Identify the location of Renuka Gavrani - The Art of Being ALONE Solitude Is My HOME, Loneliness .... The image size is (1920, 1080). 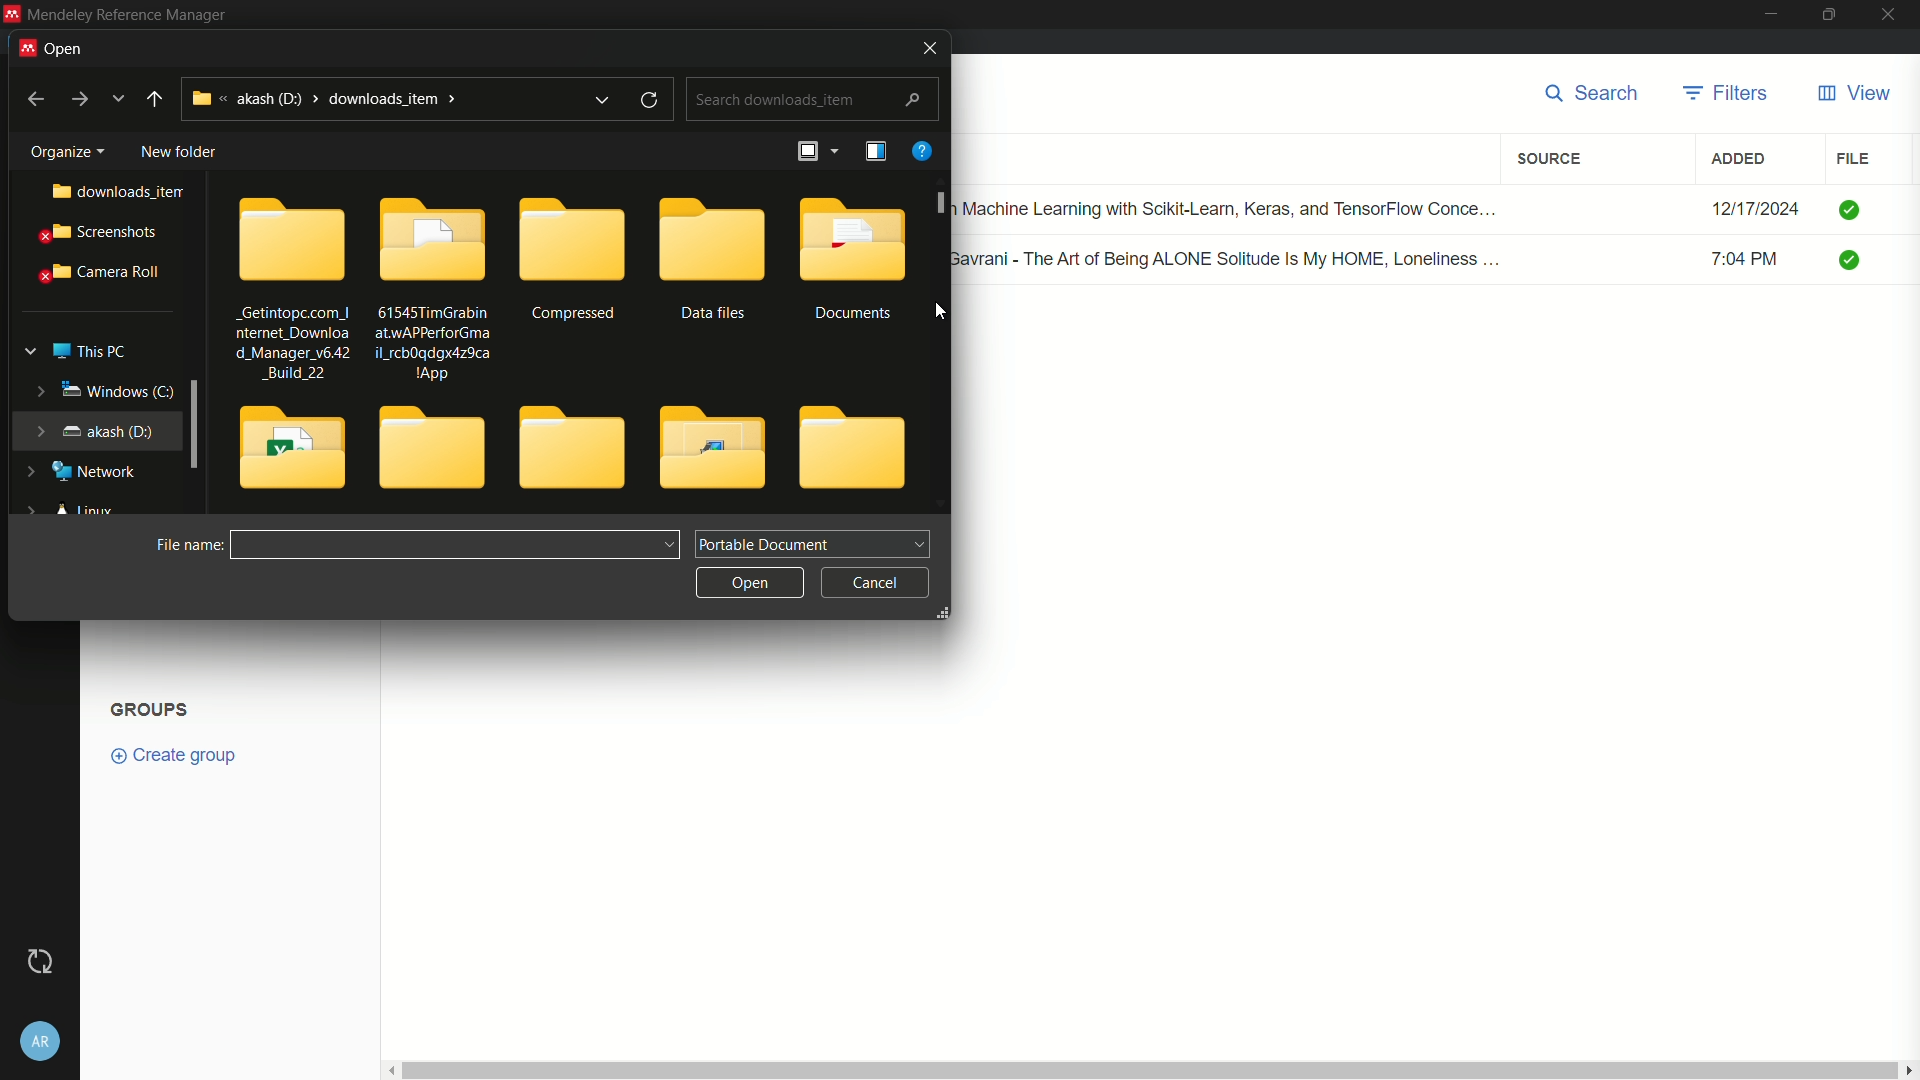
(1236, 257).